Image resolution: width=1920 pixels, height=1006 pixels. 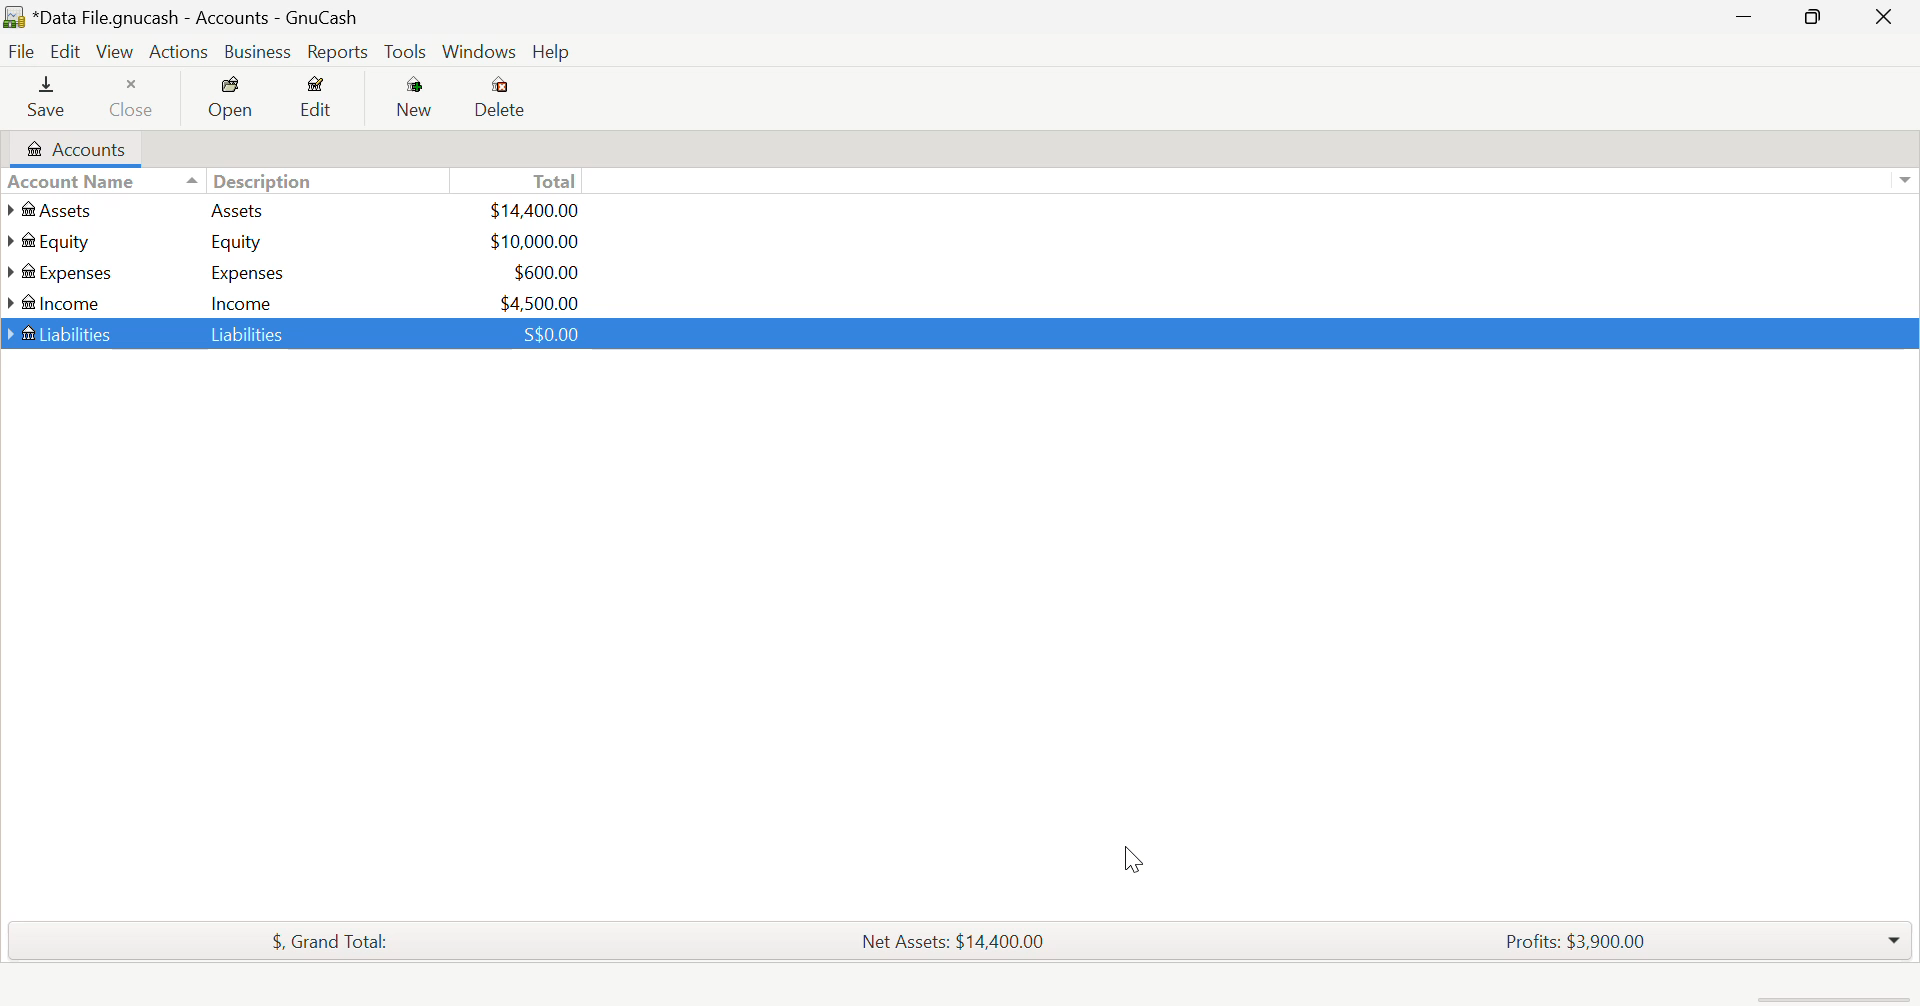 I want to click on Income, so click(x=242, y=302).